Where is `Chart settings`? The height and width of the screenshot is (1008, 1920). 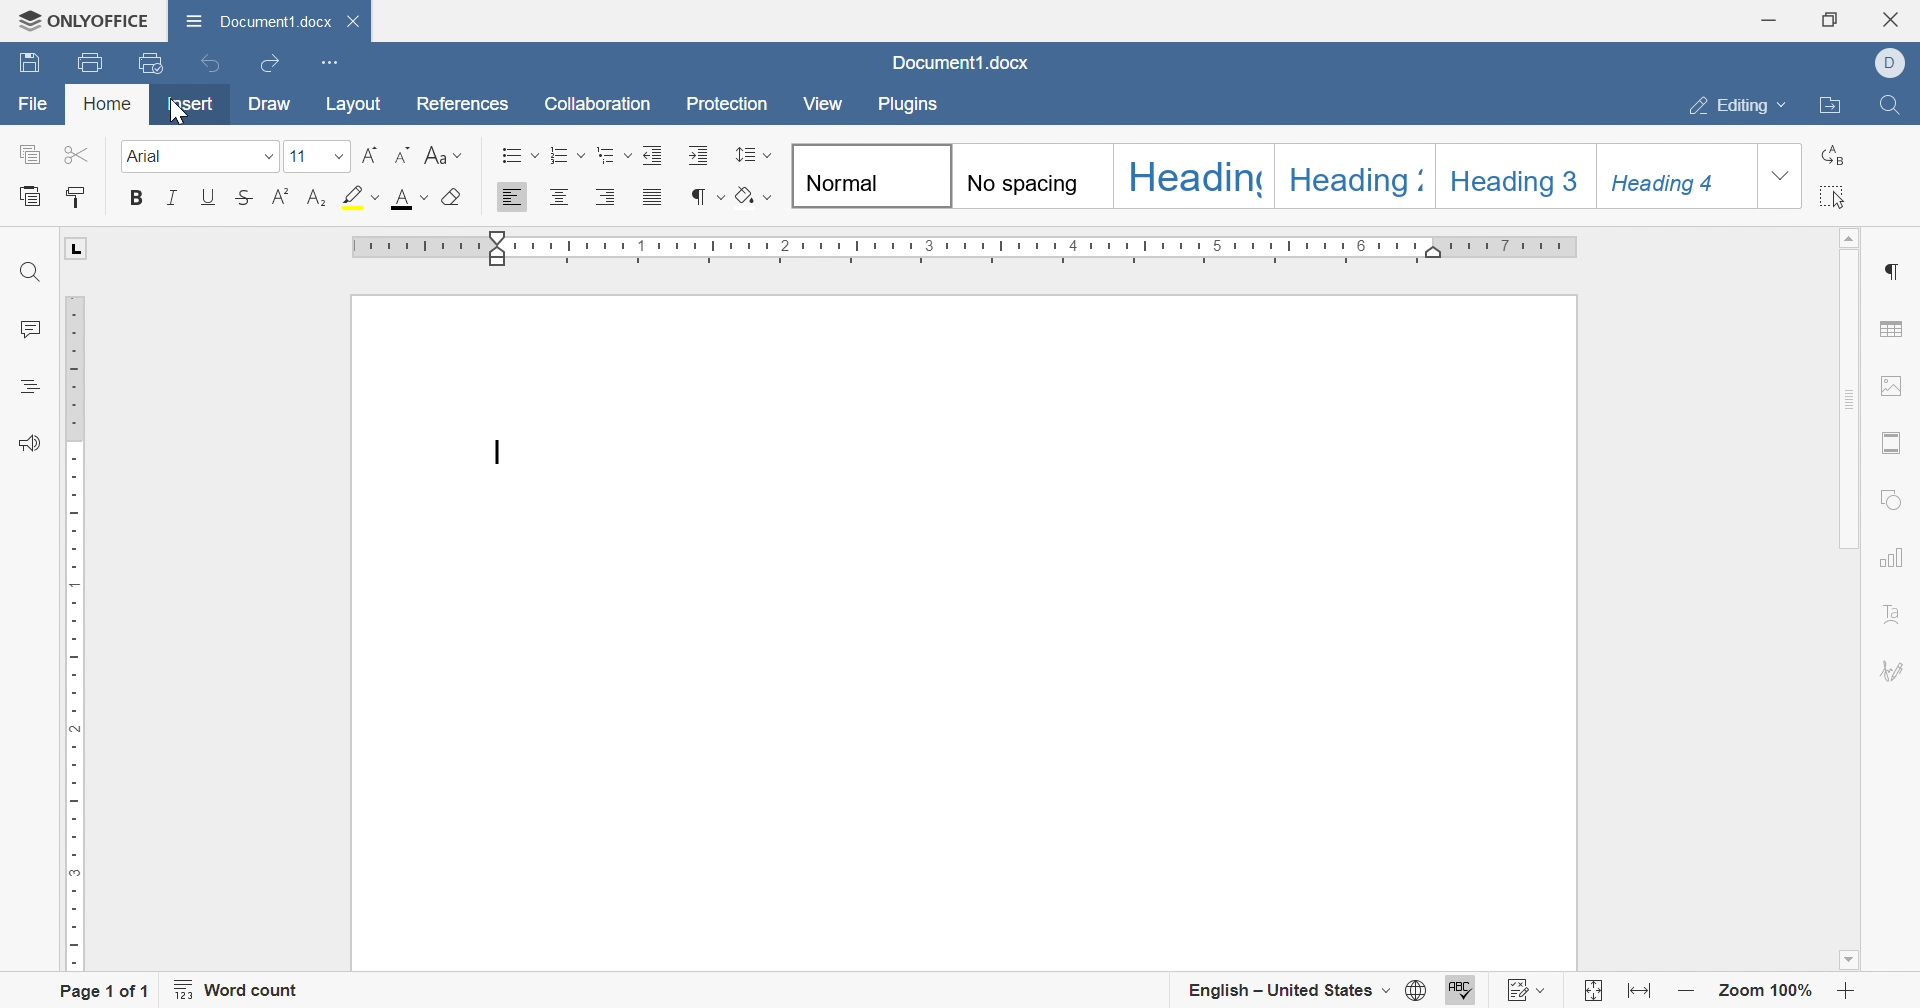 Chart settings is located at coordinates (1898, 557).